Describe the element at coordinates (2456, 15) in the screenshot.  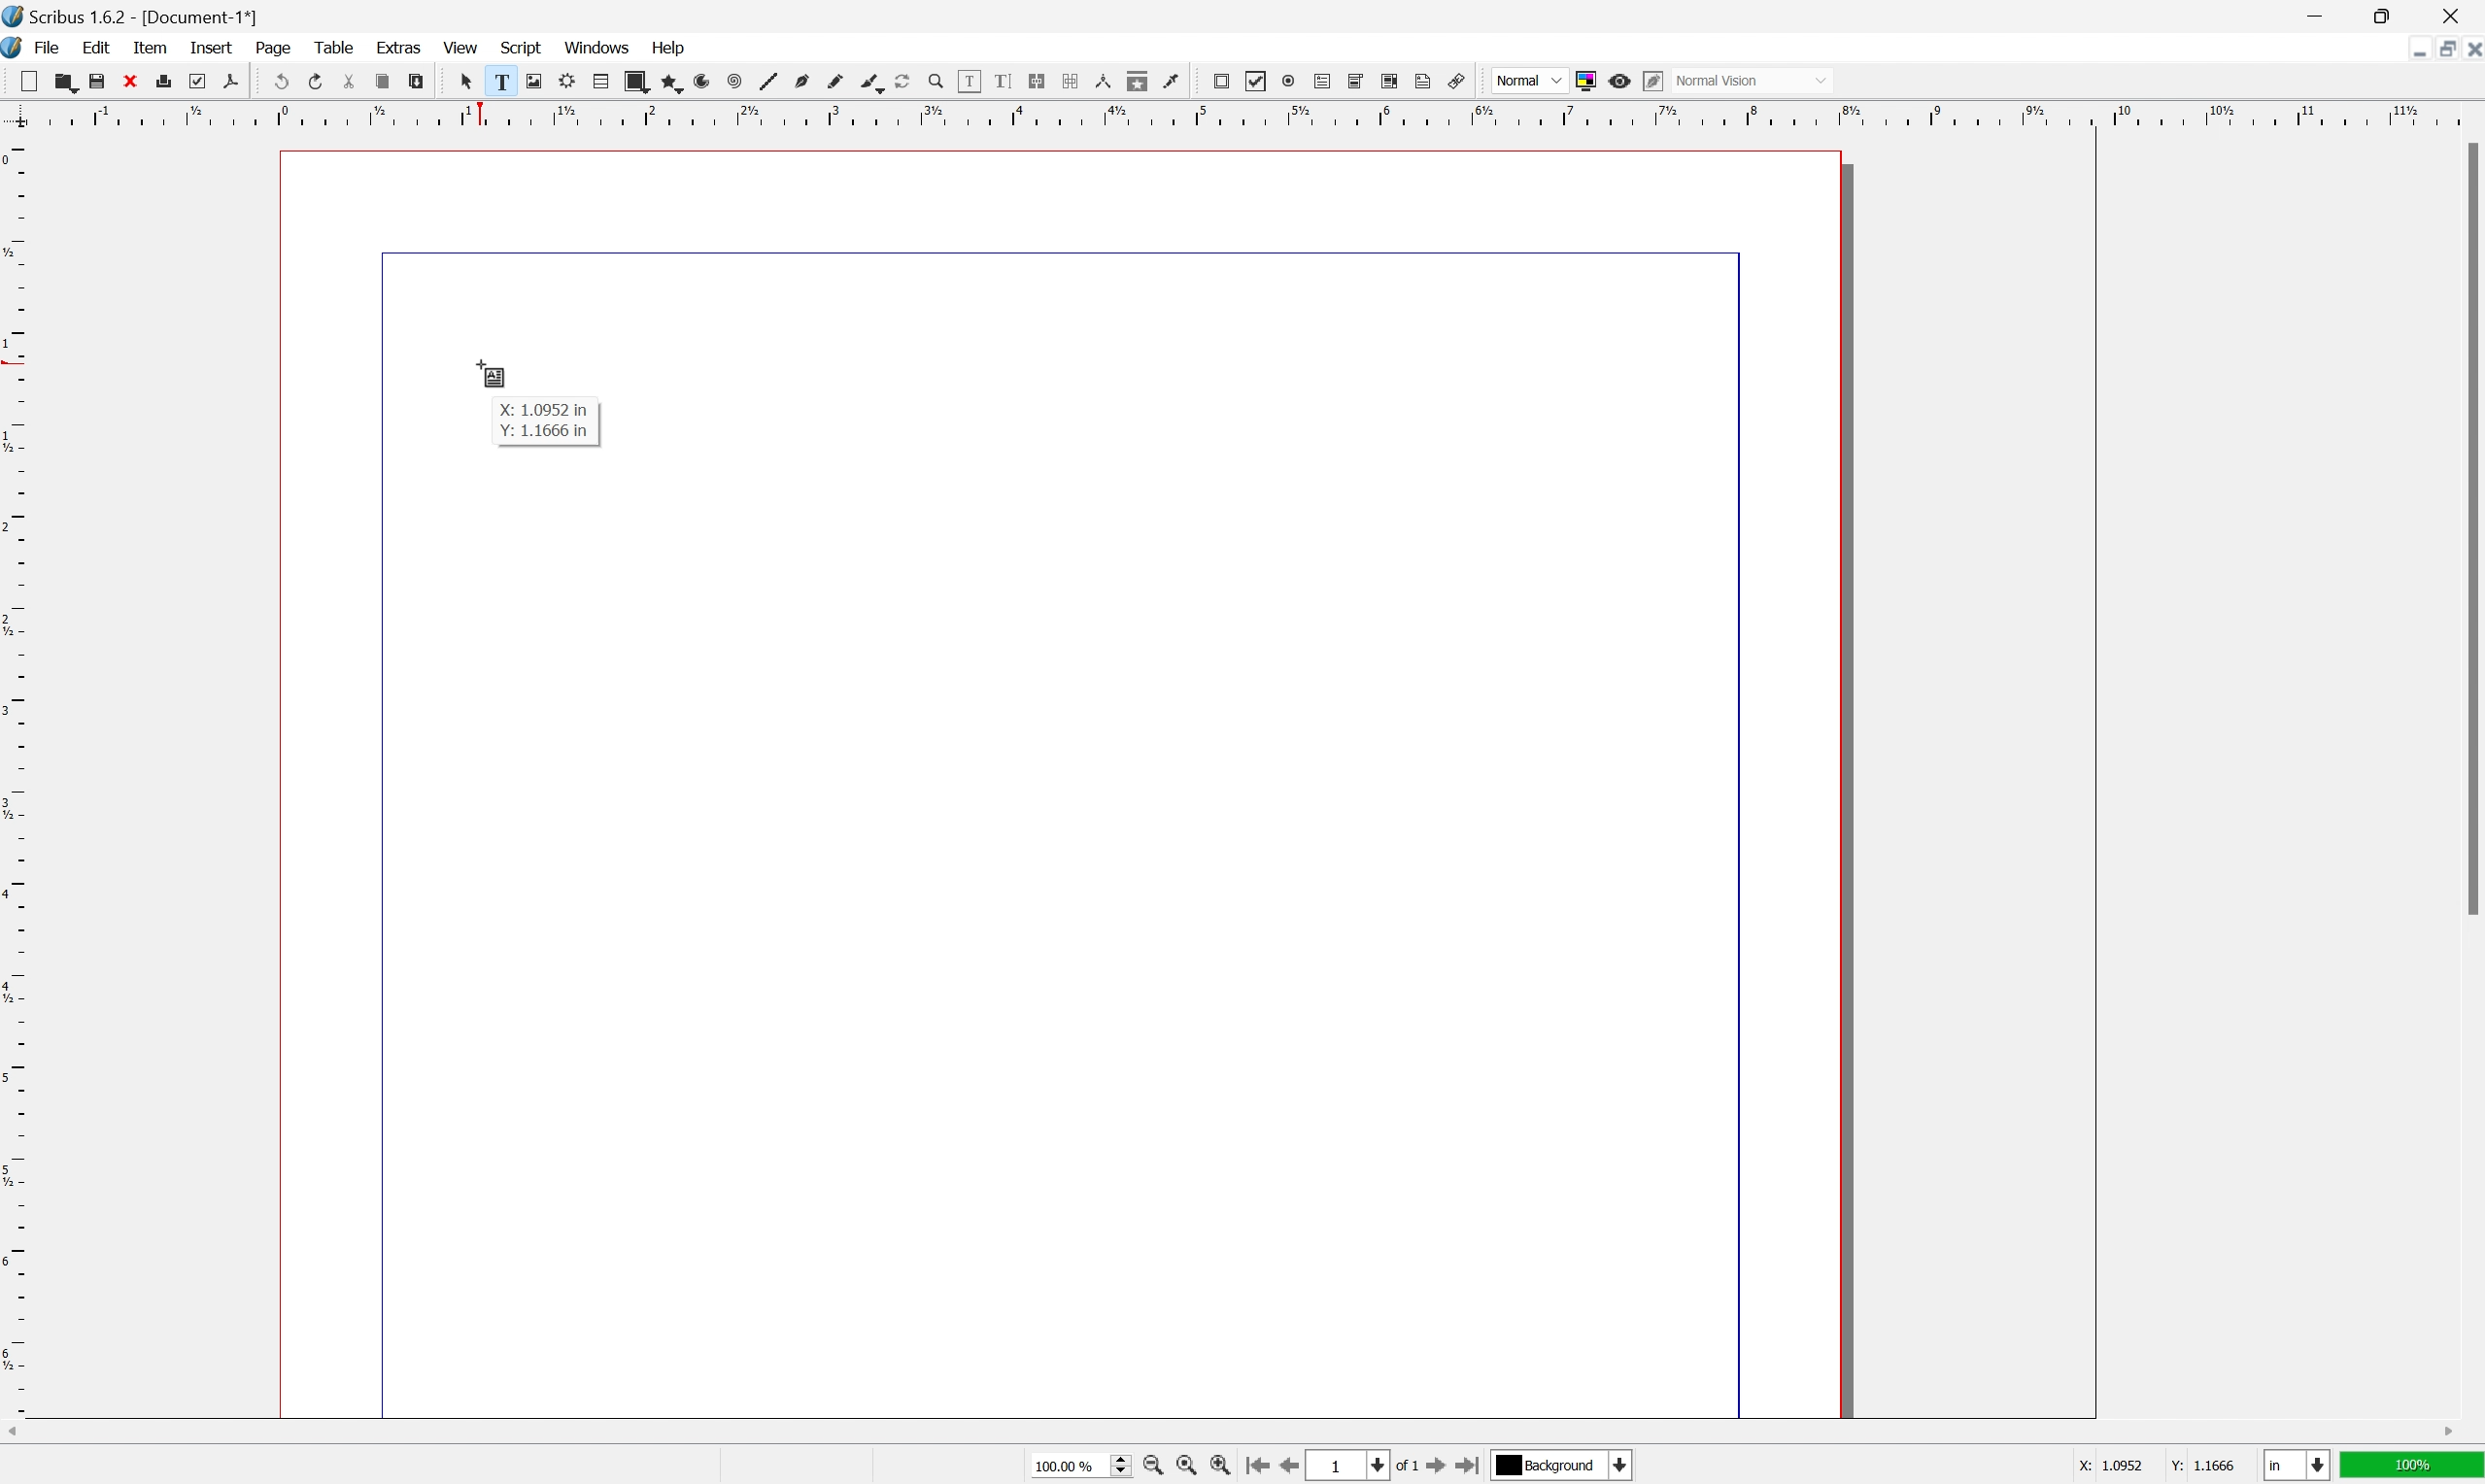
I see `close` at that location.